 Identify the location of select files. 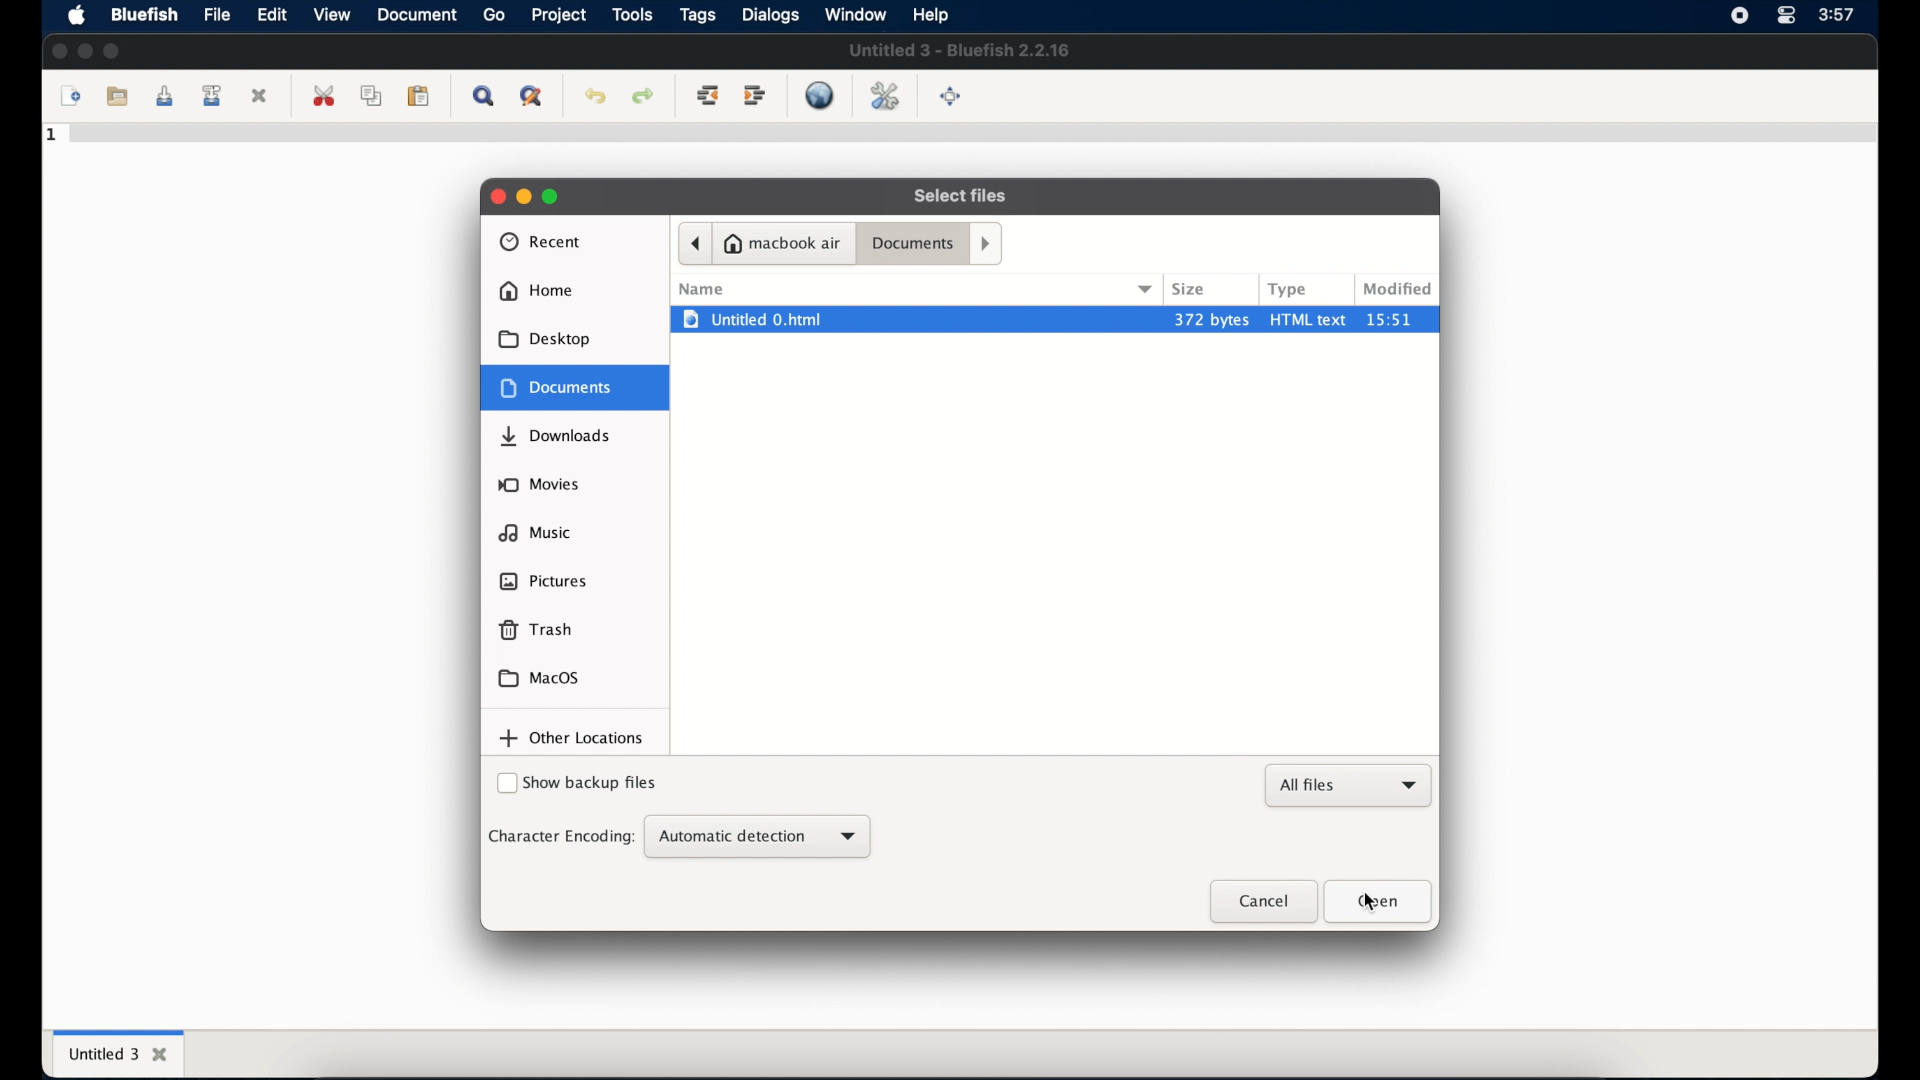
(962, 196).